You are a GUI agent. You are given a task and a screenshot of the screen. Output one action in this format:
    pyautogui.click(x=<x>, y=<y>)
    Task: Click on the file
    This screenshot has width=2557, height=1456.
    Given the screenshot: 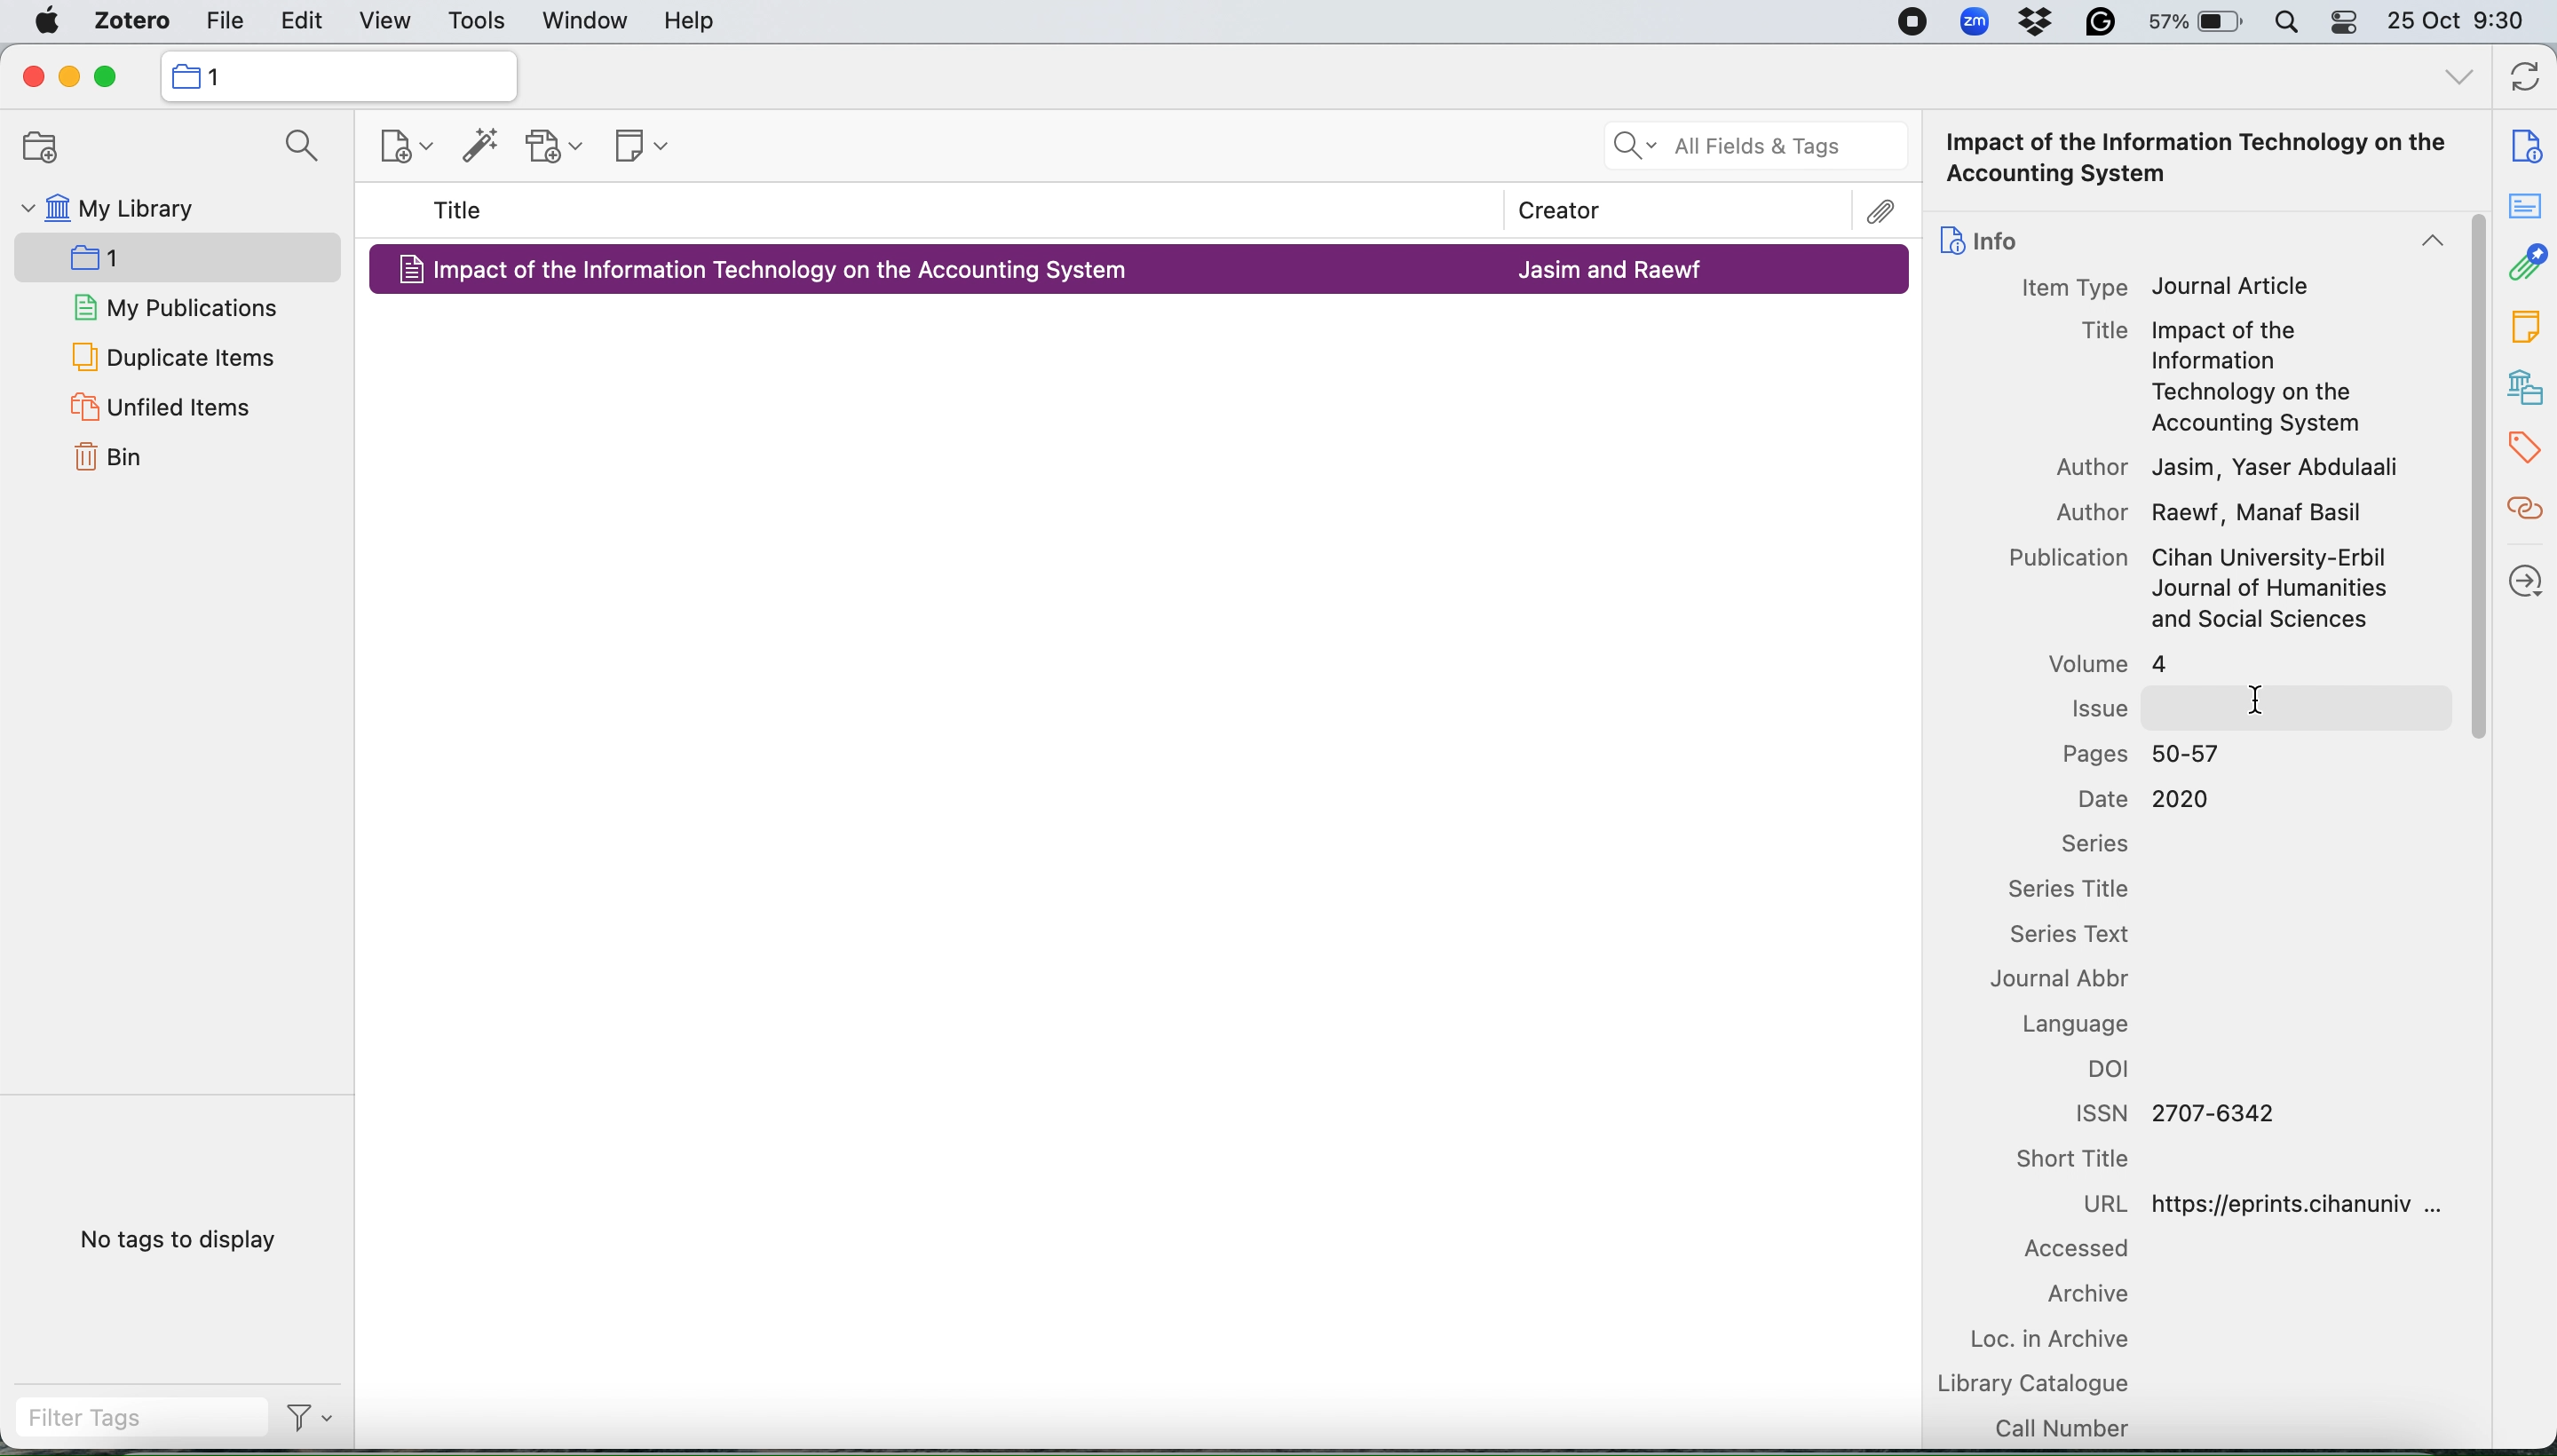 What is the action you would take?
    pyautogui.click(x=223, y=20)
    